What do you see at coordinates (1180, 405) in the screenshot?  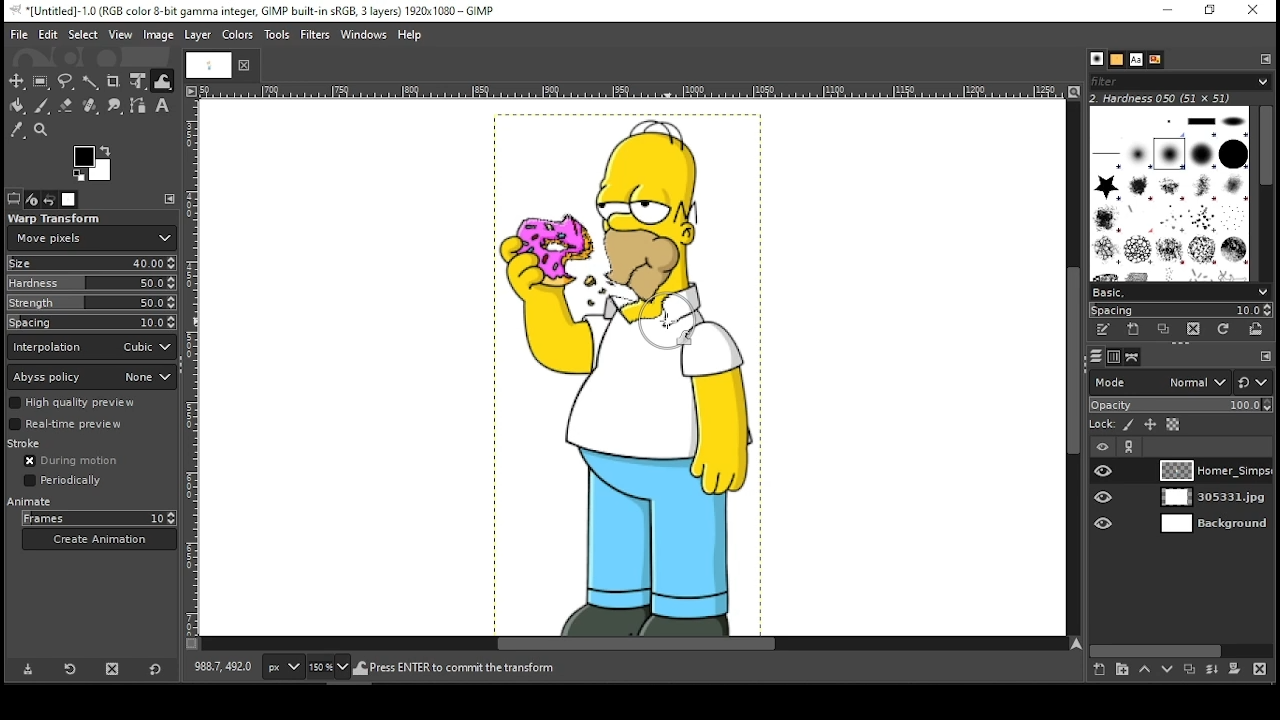 I see `opacity` at bounding box center [1180, 405].